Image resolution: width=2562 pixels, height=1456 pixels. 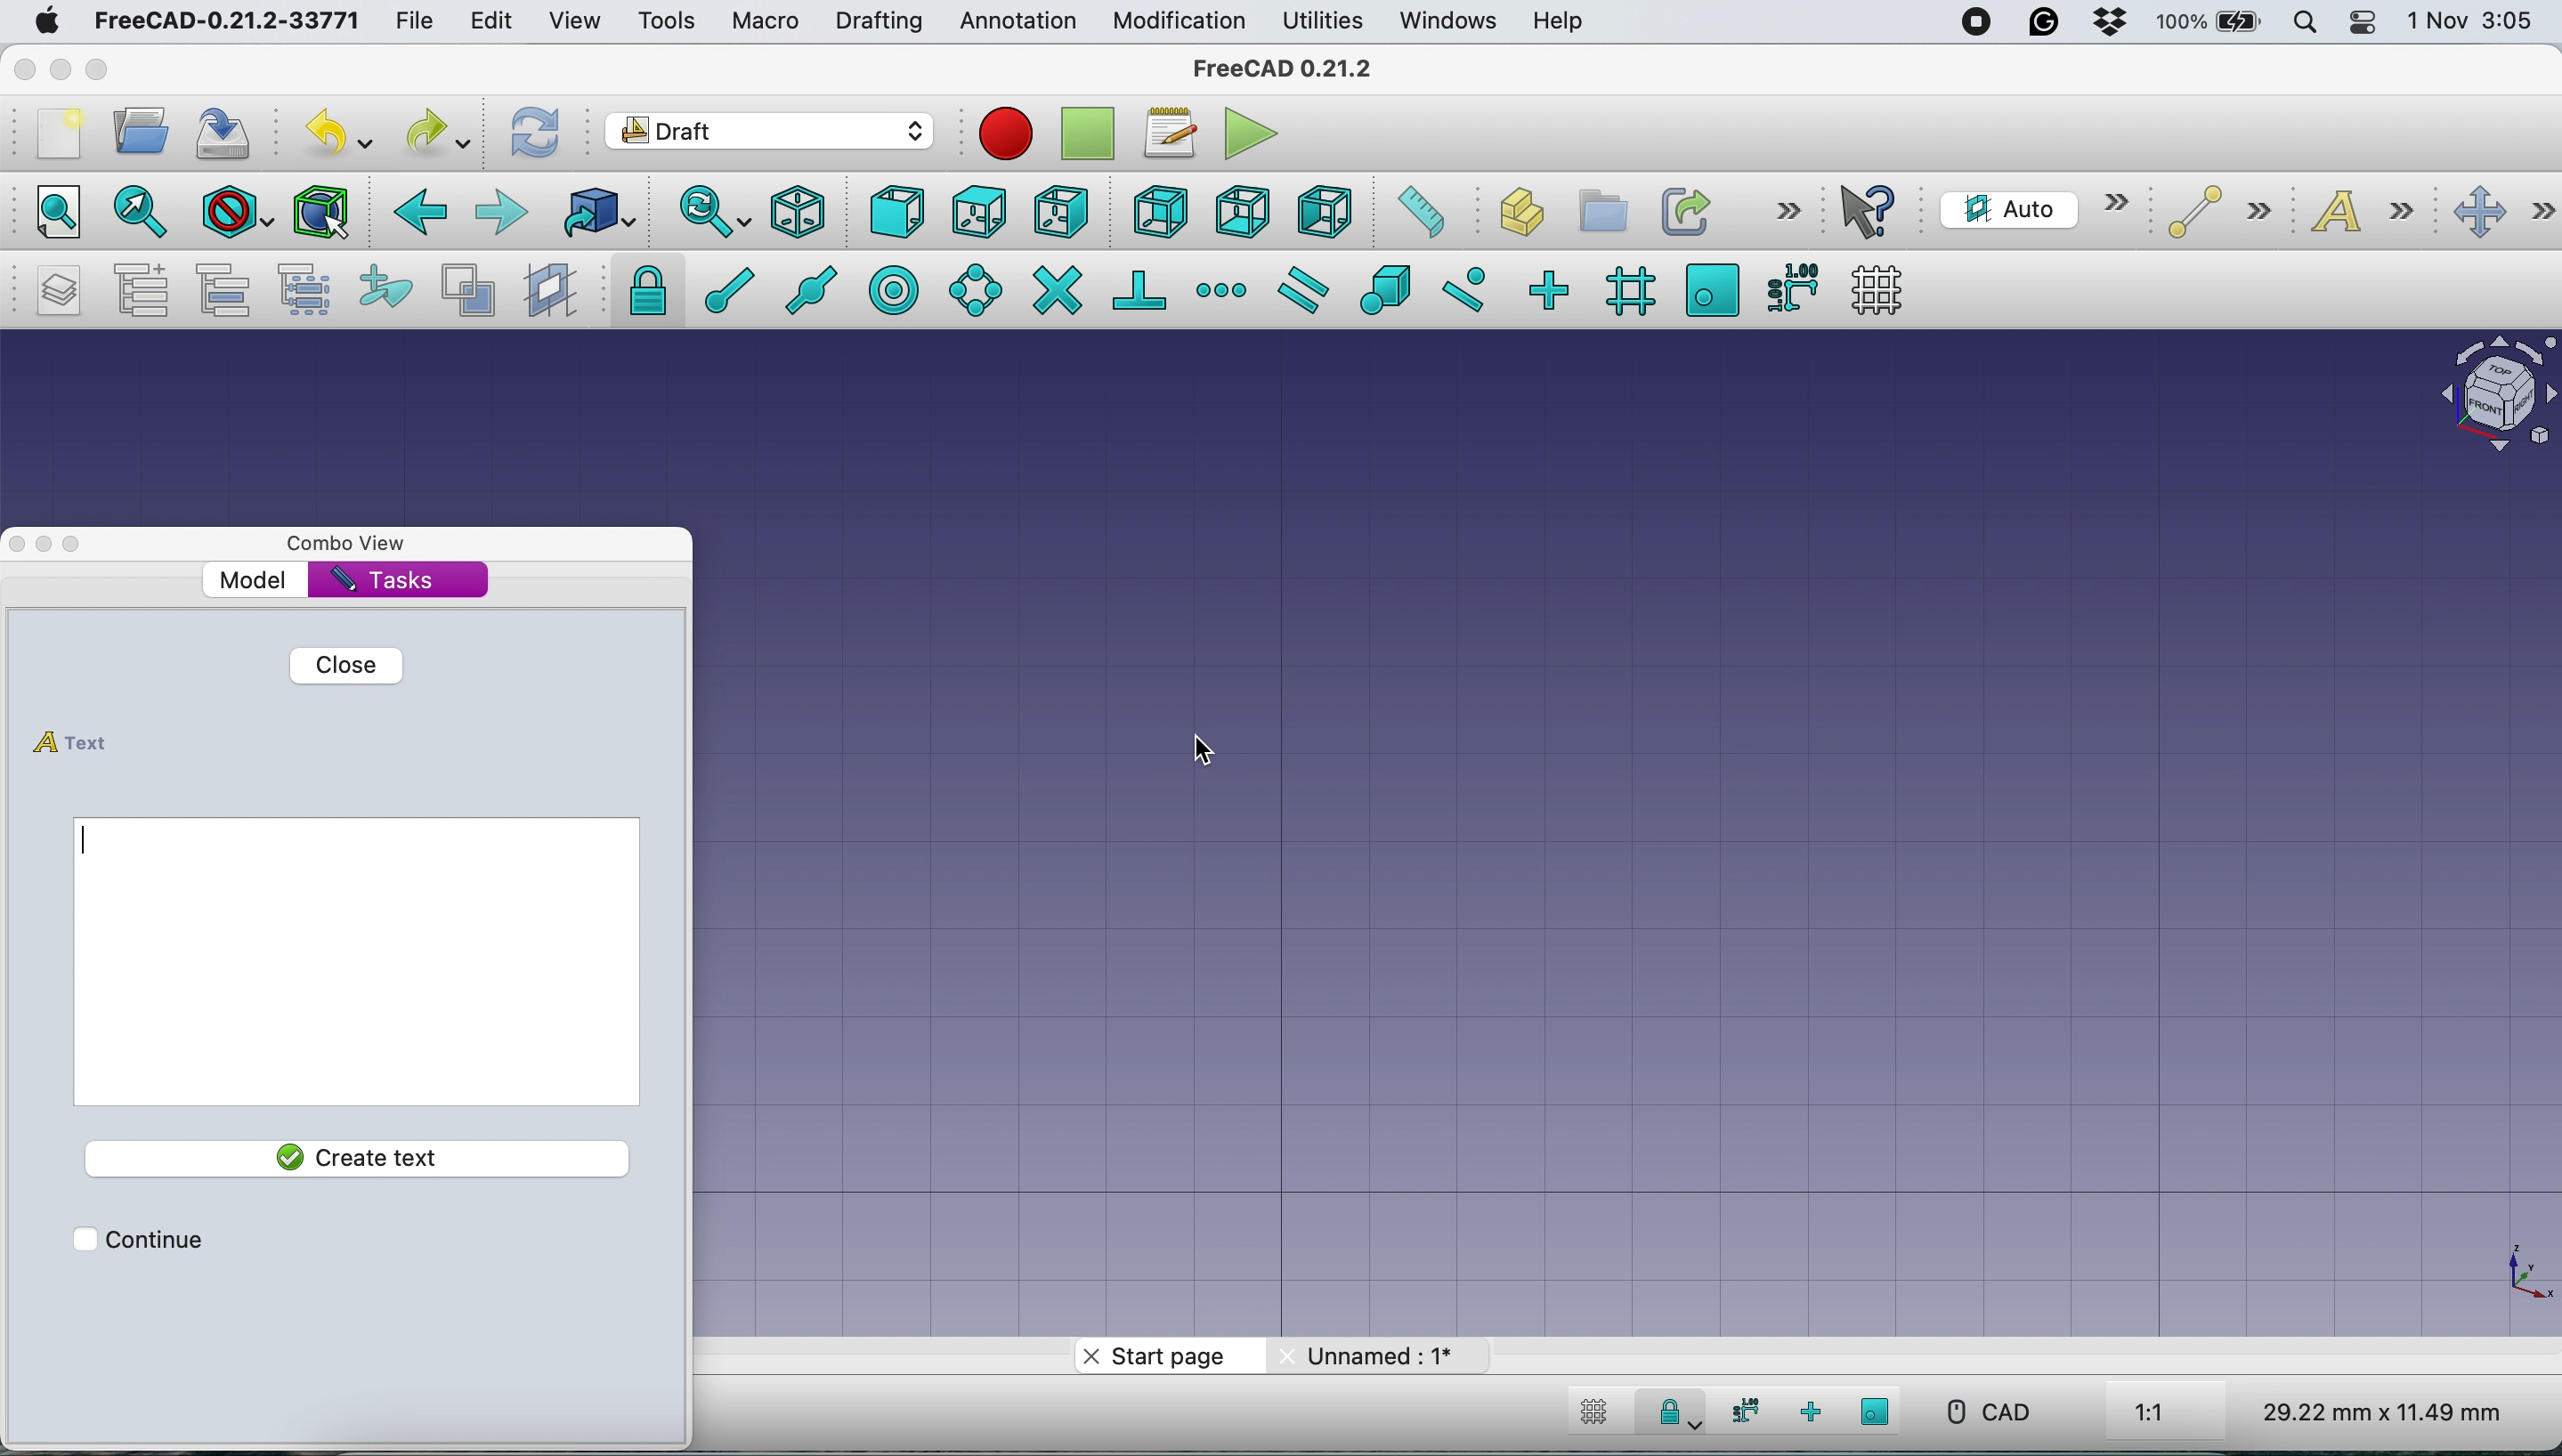 What do you see at coordinates (137, 292) in the screenshot?
I see `add a new named group` at bounding box center [137, 292].